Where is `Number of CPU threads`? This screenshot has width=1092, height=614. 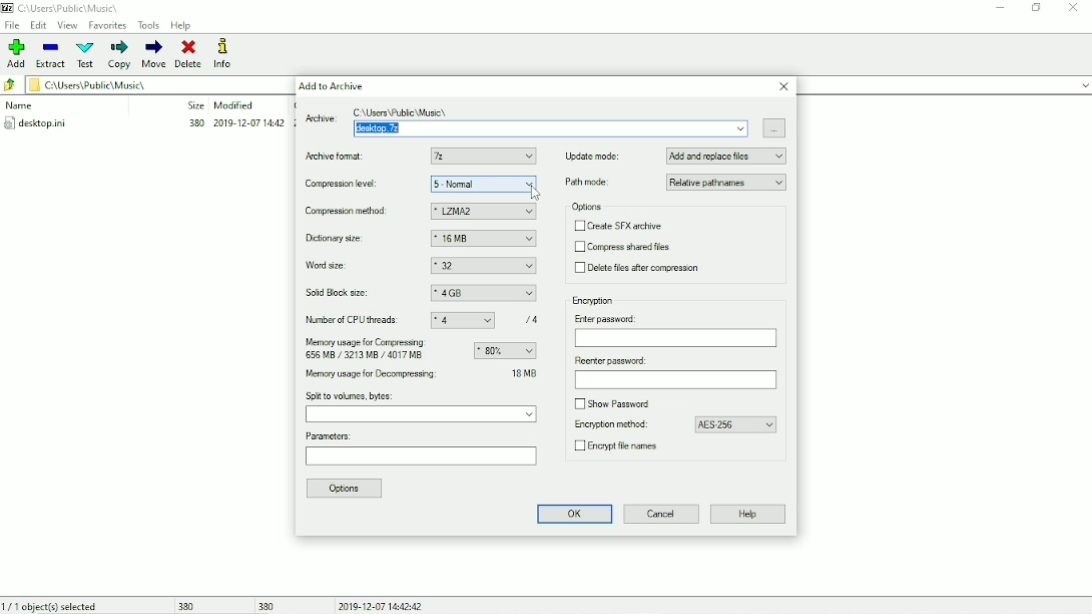
Number of CPU threads is located at coordinates (354, 320).